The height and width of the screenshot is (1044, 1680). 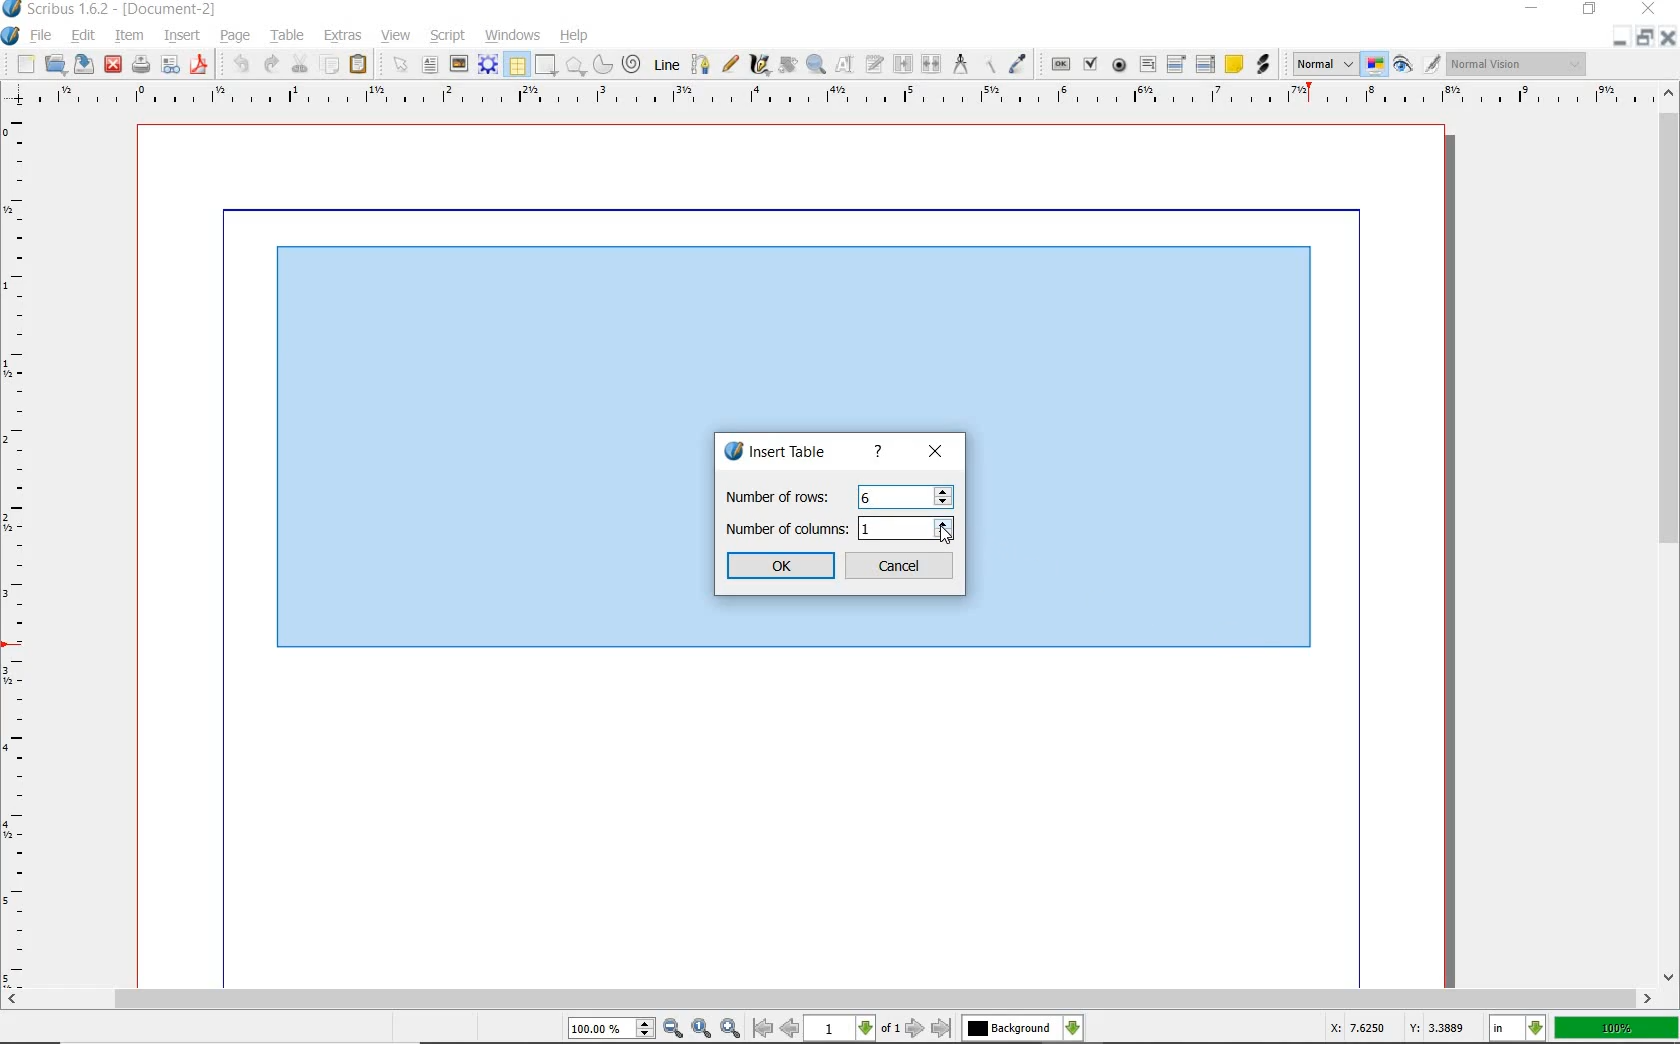 I want to click on zoom to, so click(x=703, y=1030).